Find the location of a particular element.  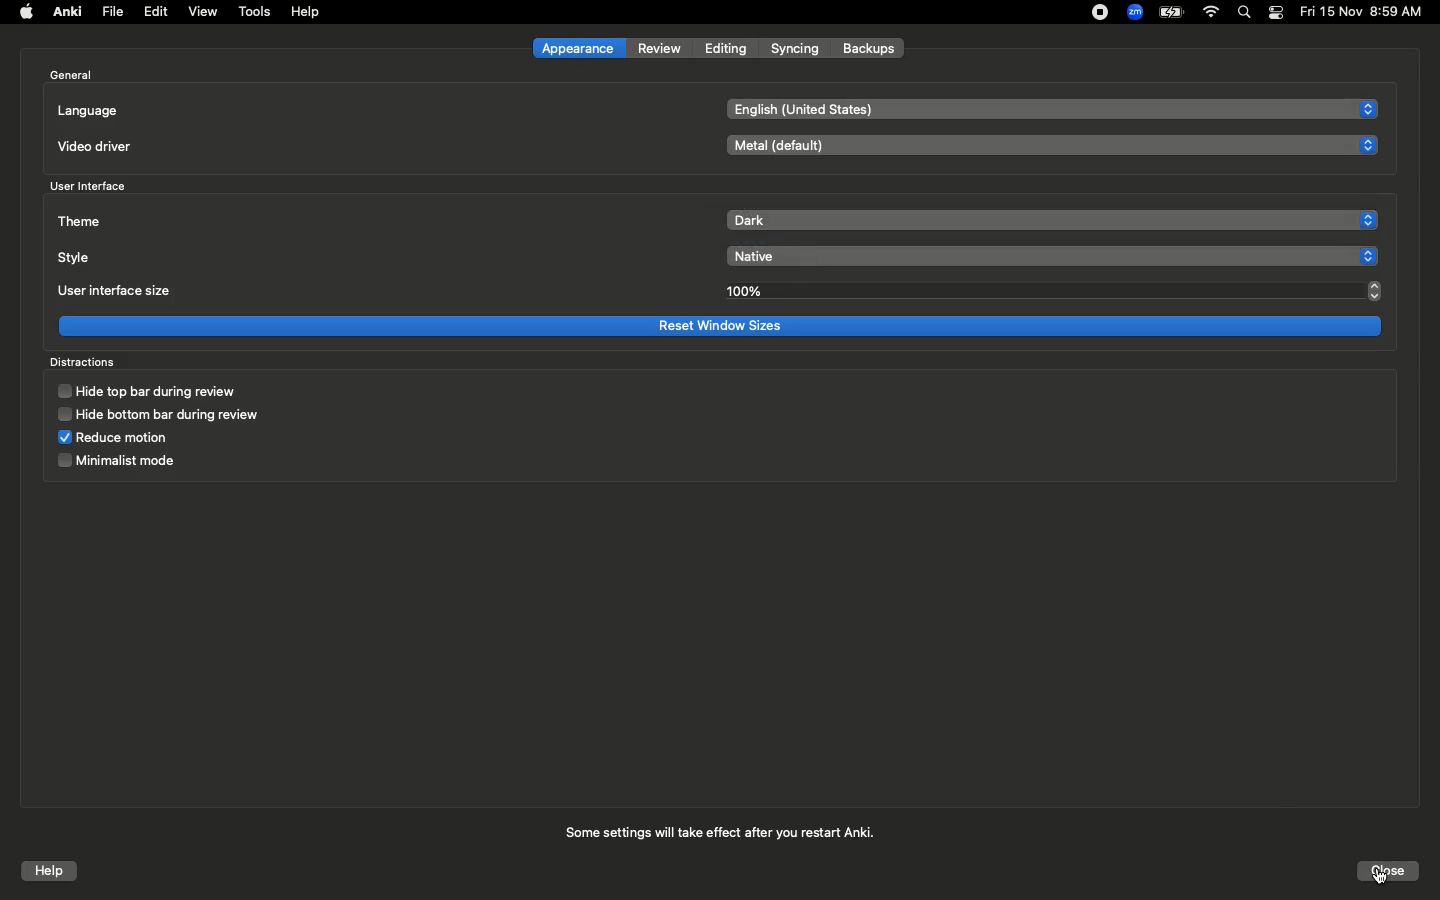

Syncing is located at coordinates (797, 48).